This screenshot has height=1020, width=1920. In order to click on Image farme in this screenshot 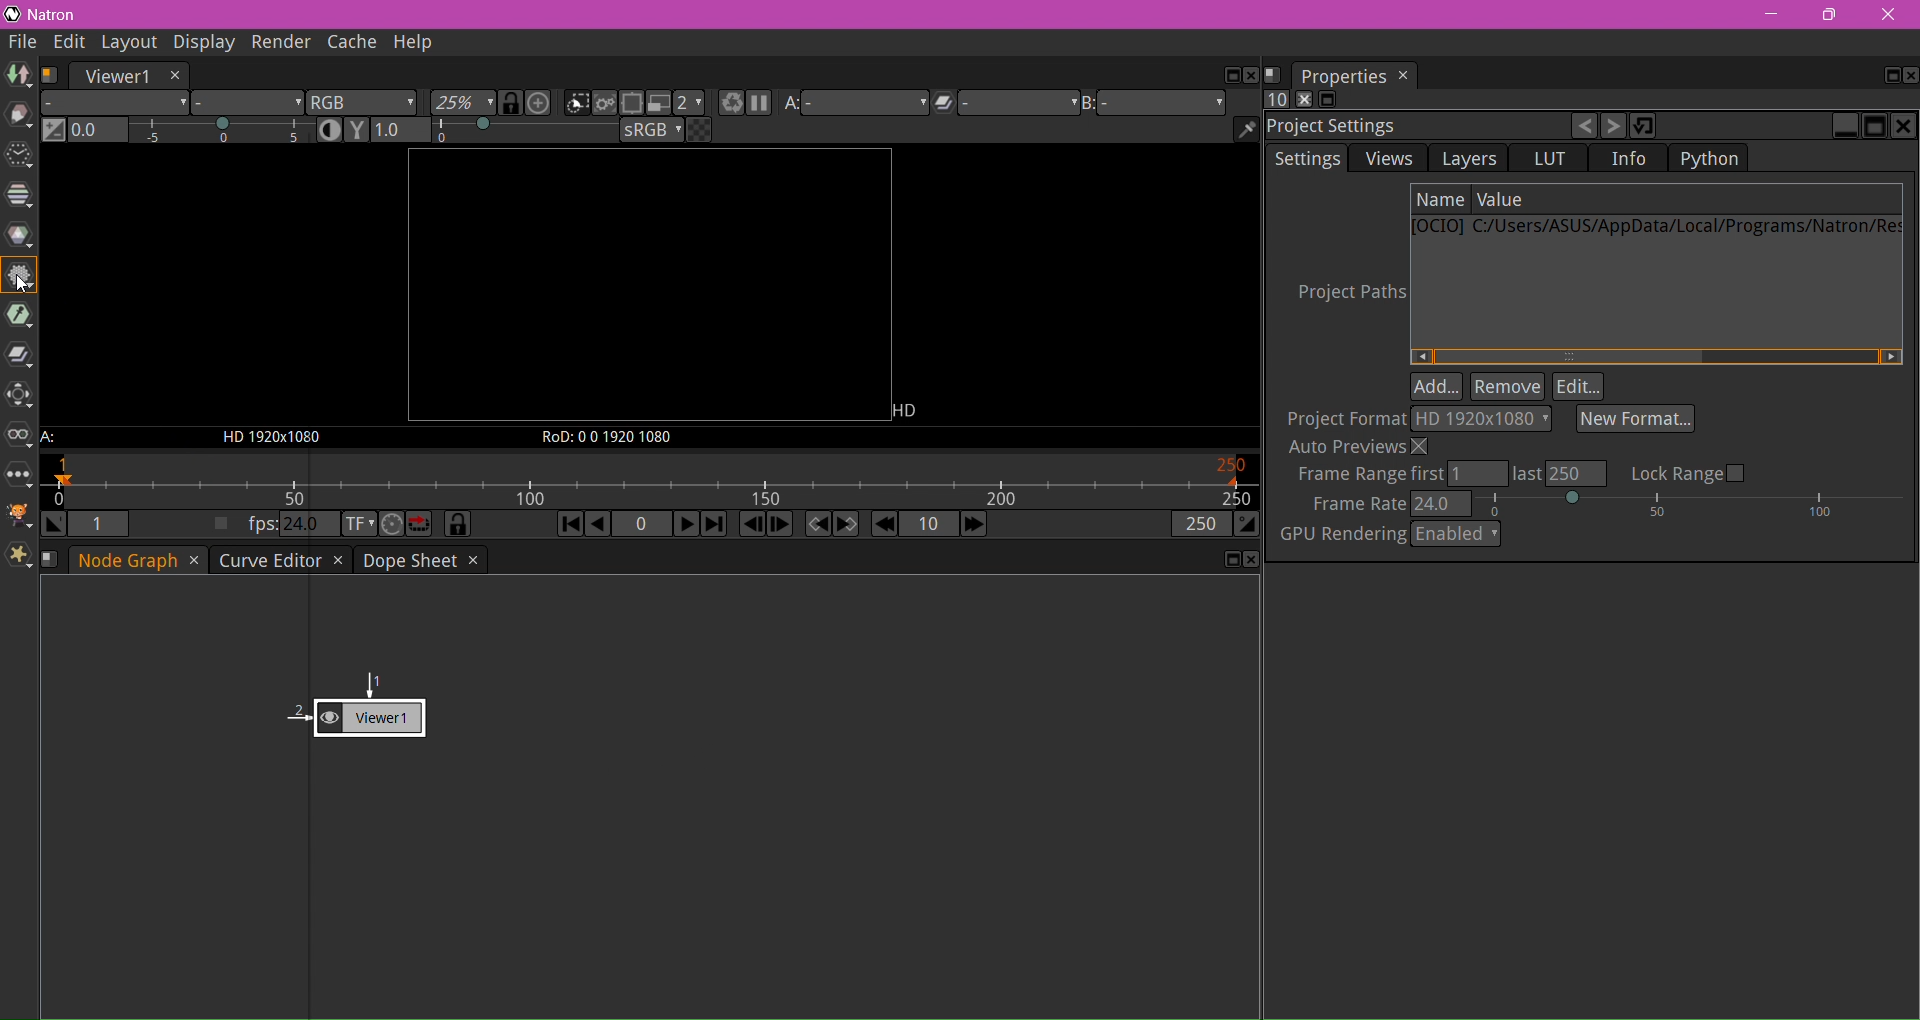, I will do `click(648, 286)`.